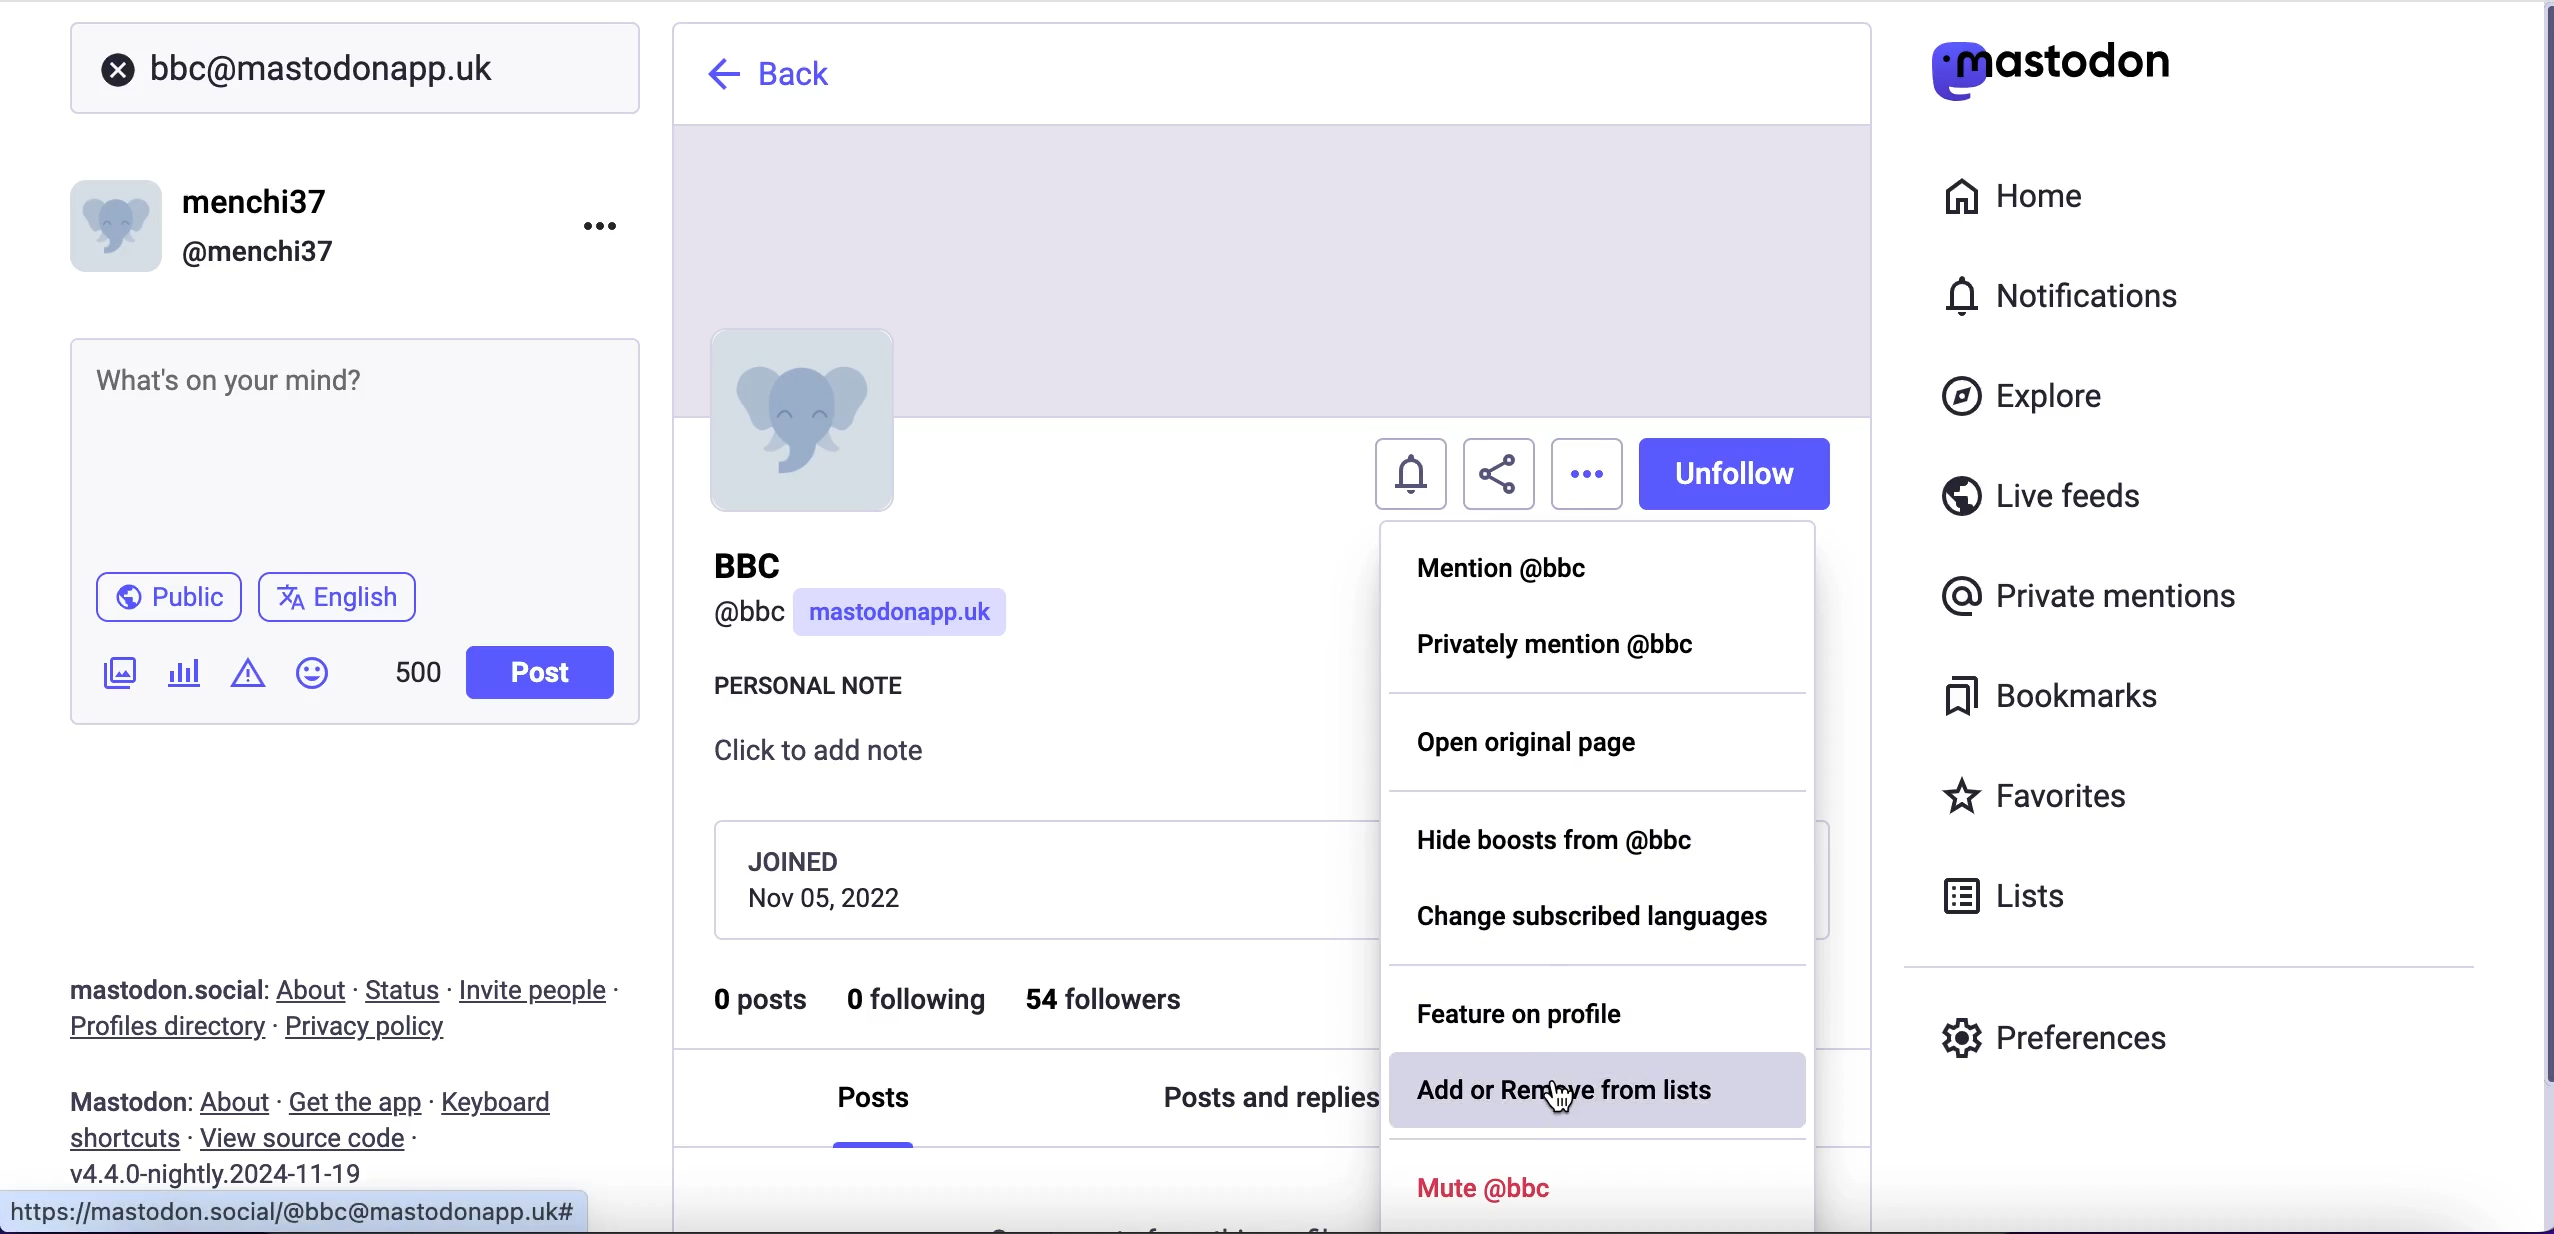  What do you see at coordinates (503, 1105) in the screenshot?
I see `keyboard` at bounding box center [503, 1105].